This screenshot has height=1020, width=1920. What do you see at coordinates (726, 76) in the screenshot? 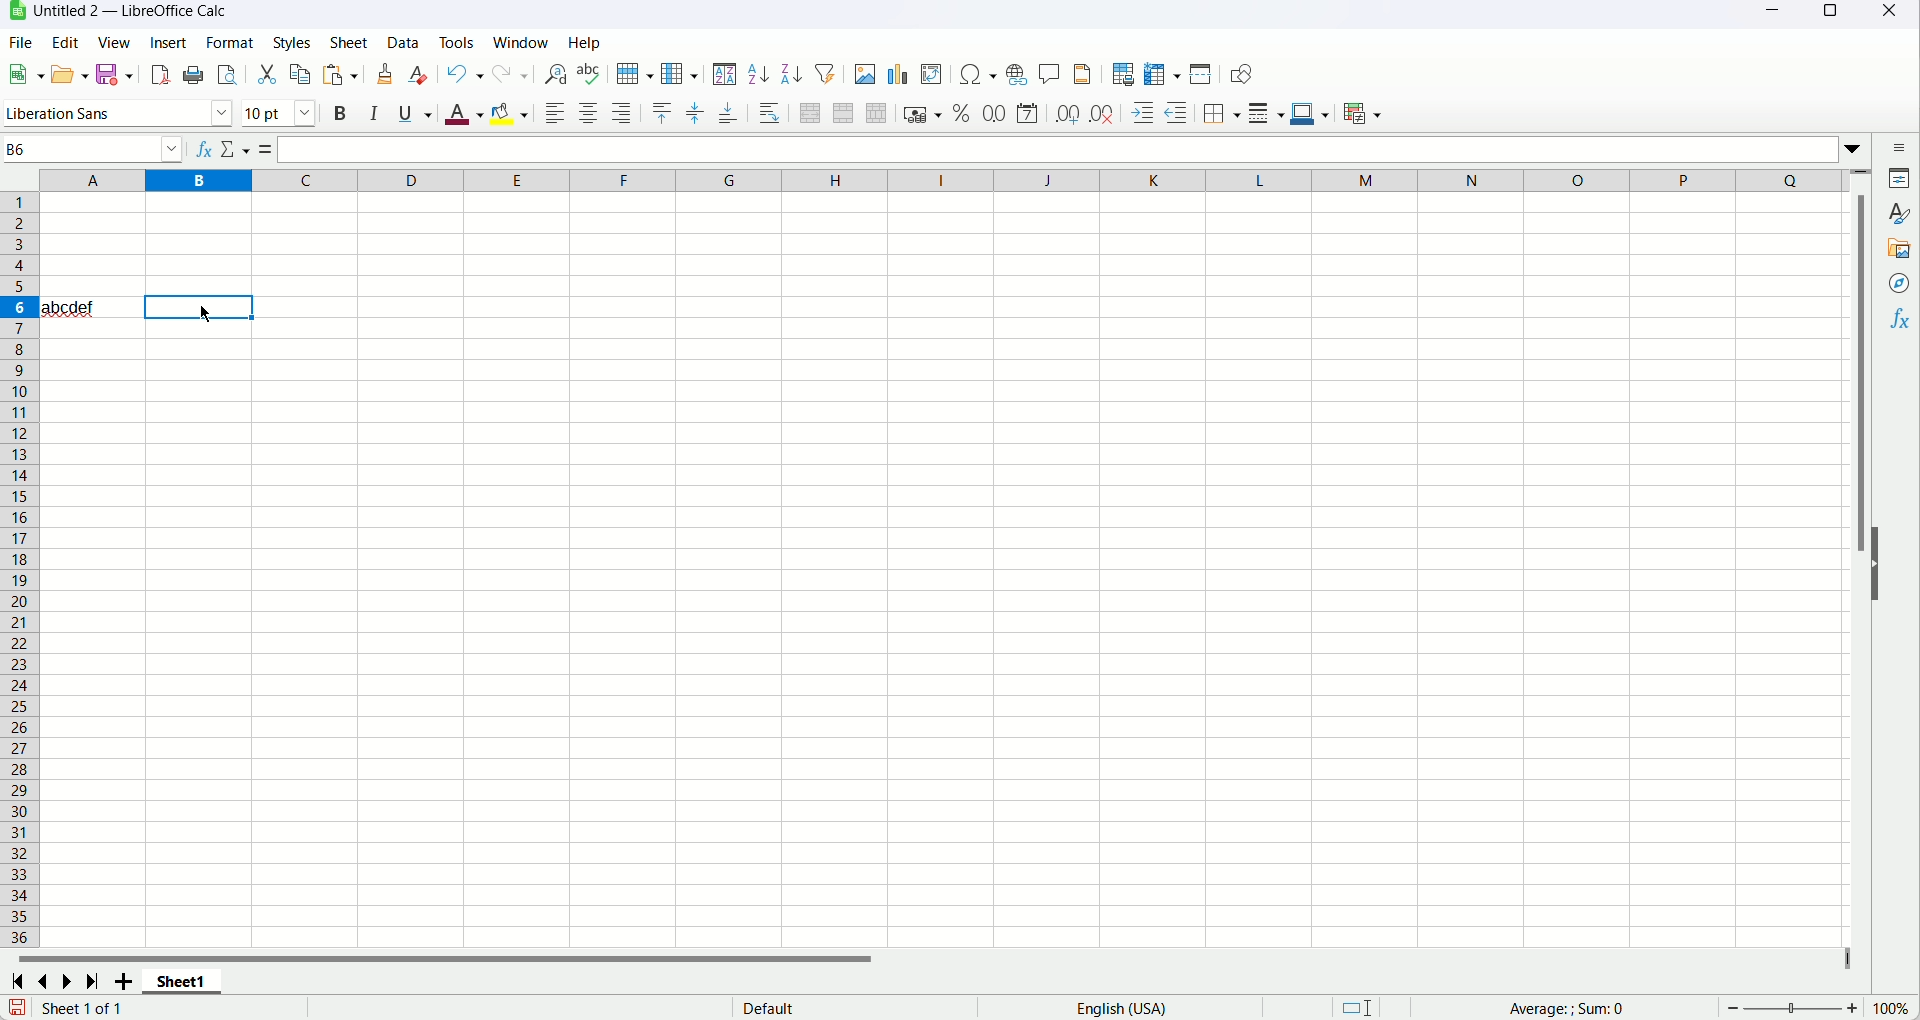
I see `sort` at bounding box center [726, 76].